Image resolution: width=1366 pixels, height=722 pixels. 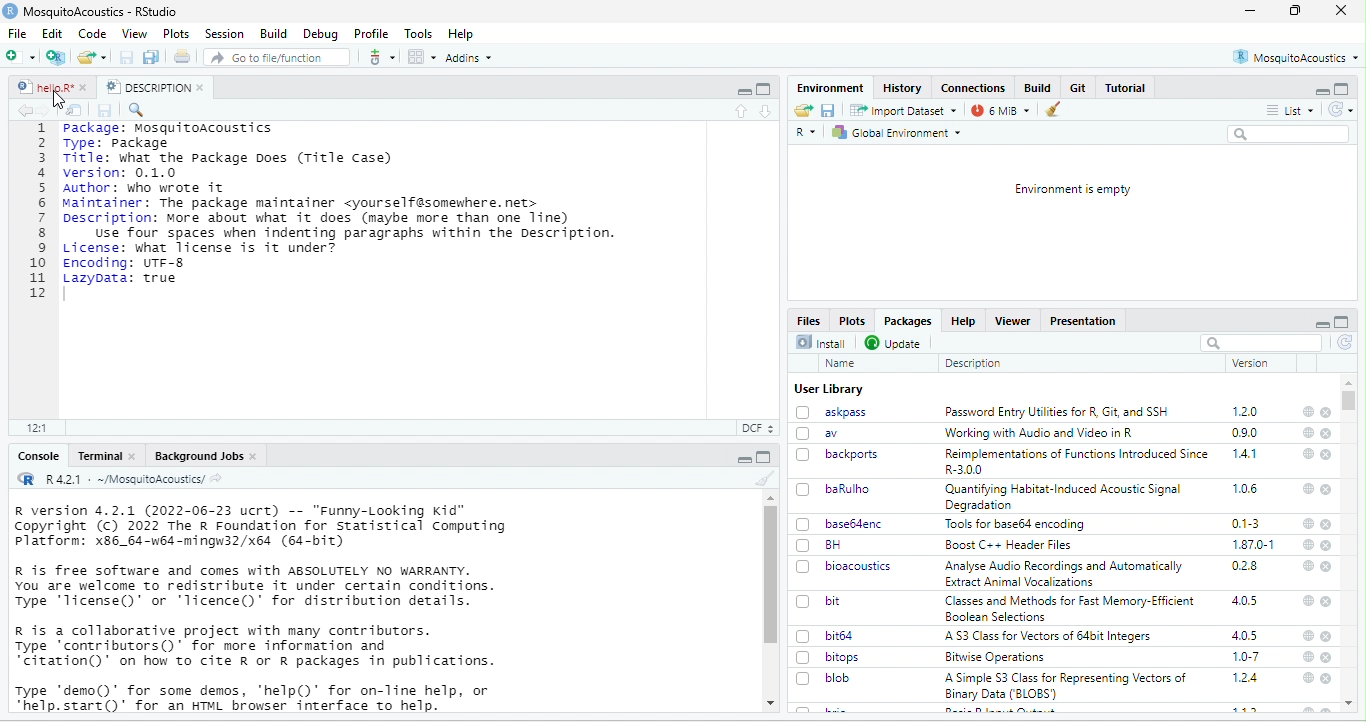 I want to click on Edit, so click(x=53, y=33).